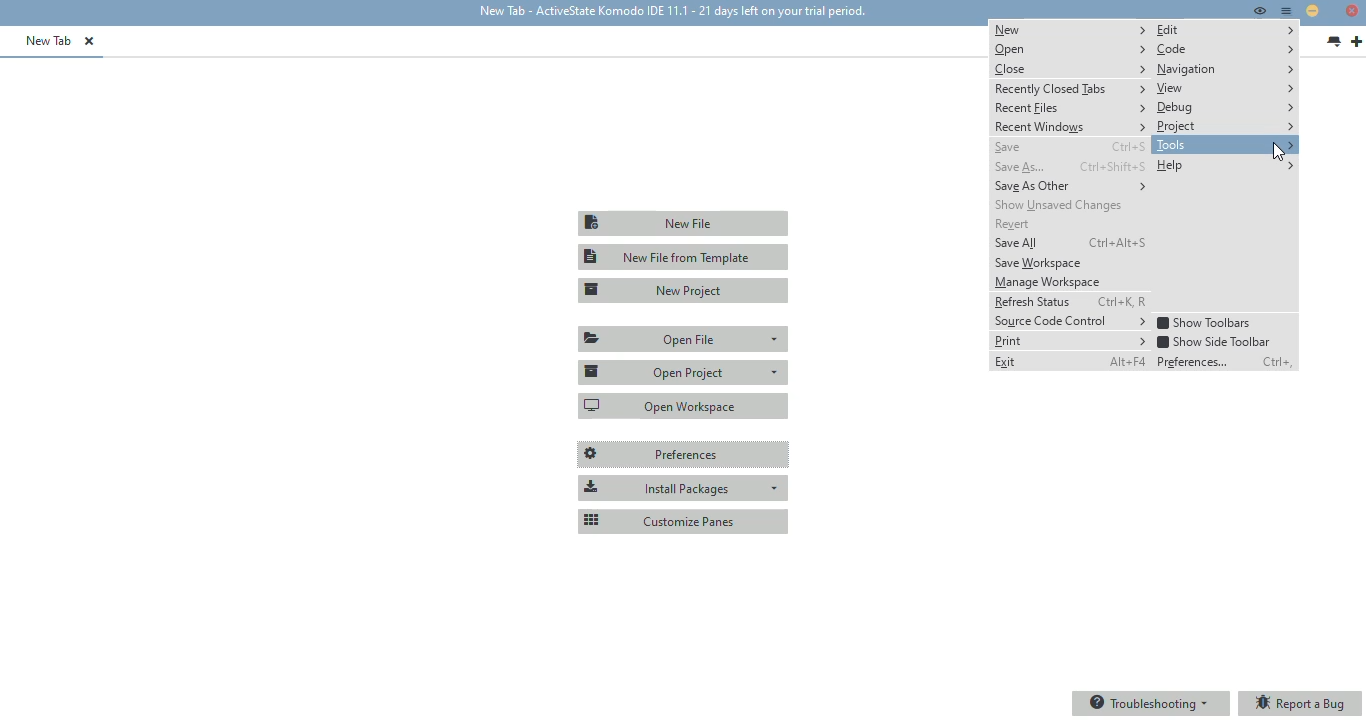  I want to click on shortcut for refresh status, so click(1121, 302).